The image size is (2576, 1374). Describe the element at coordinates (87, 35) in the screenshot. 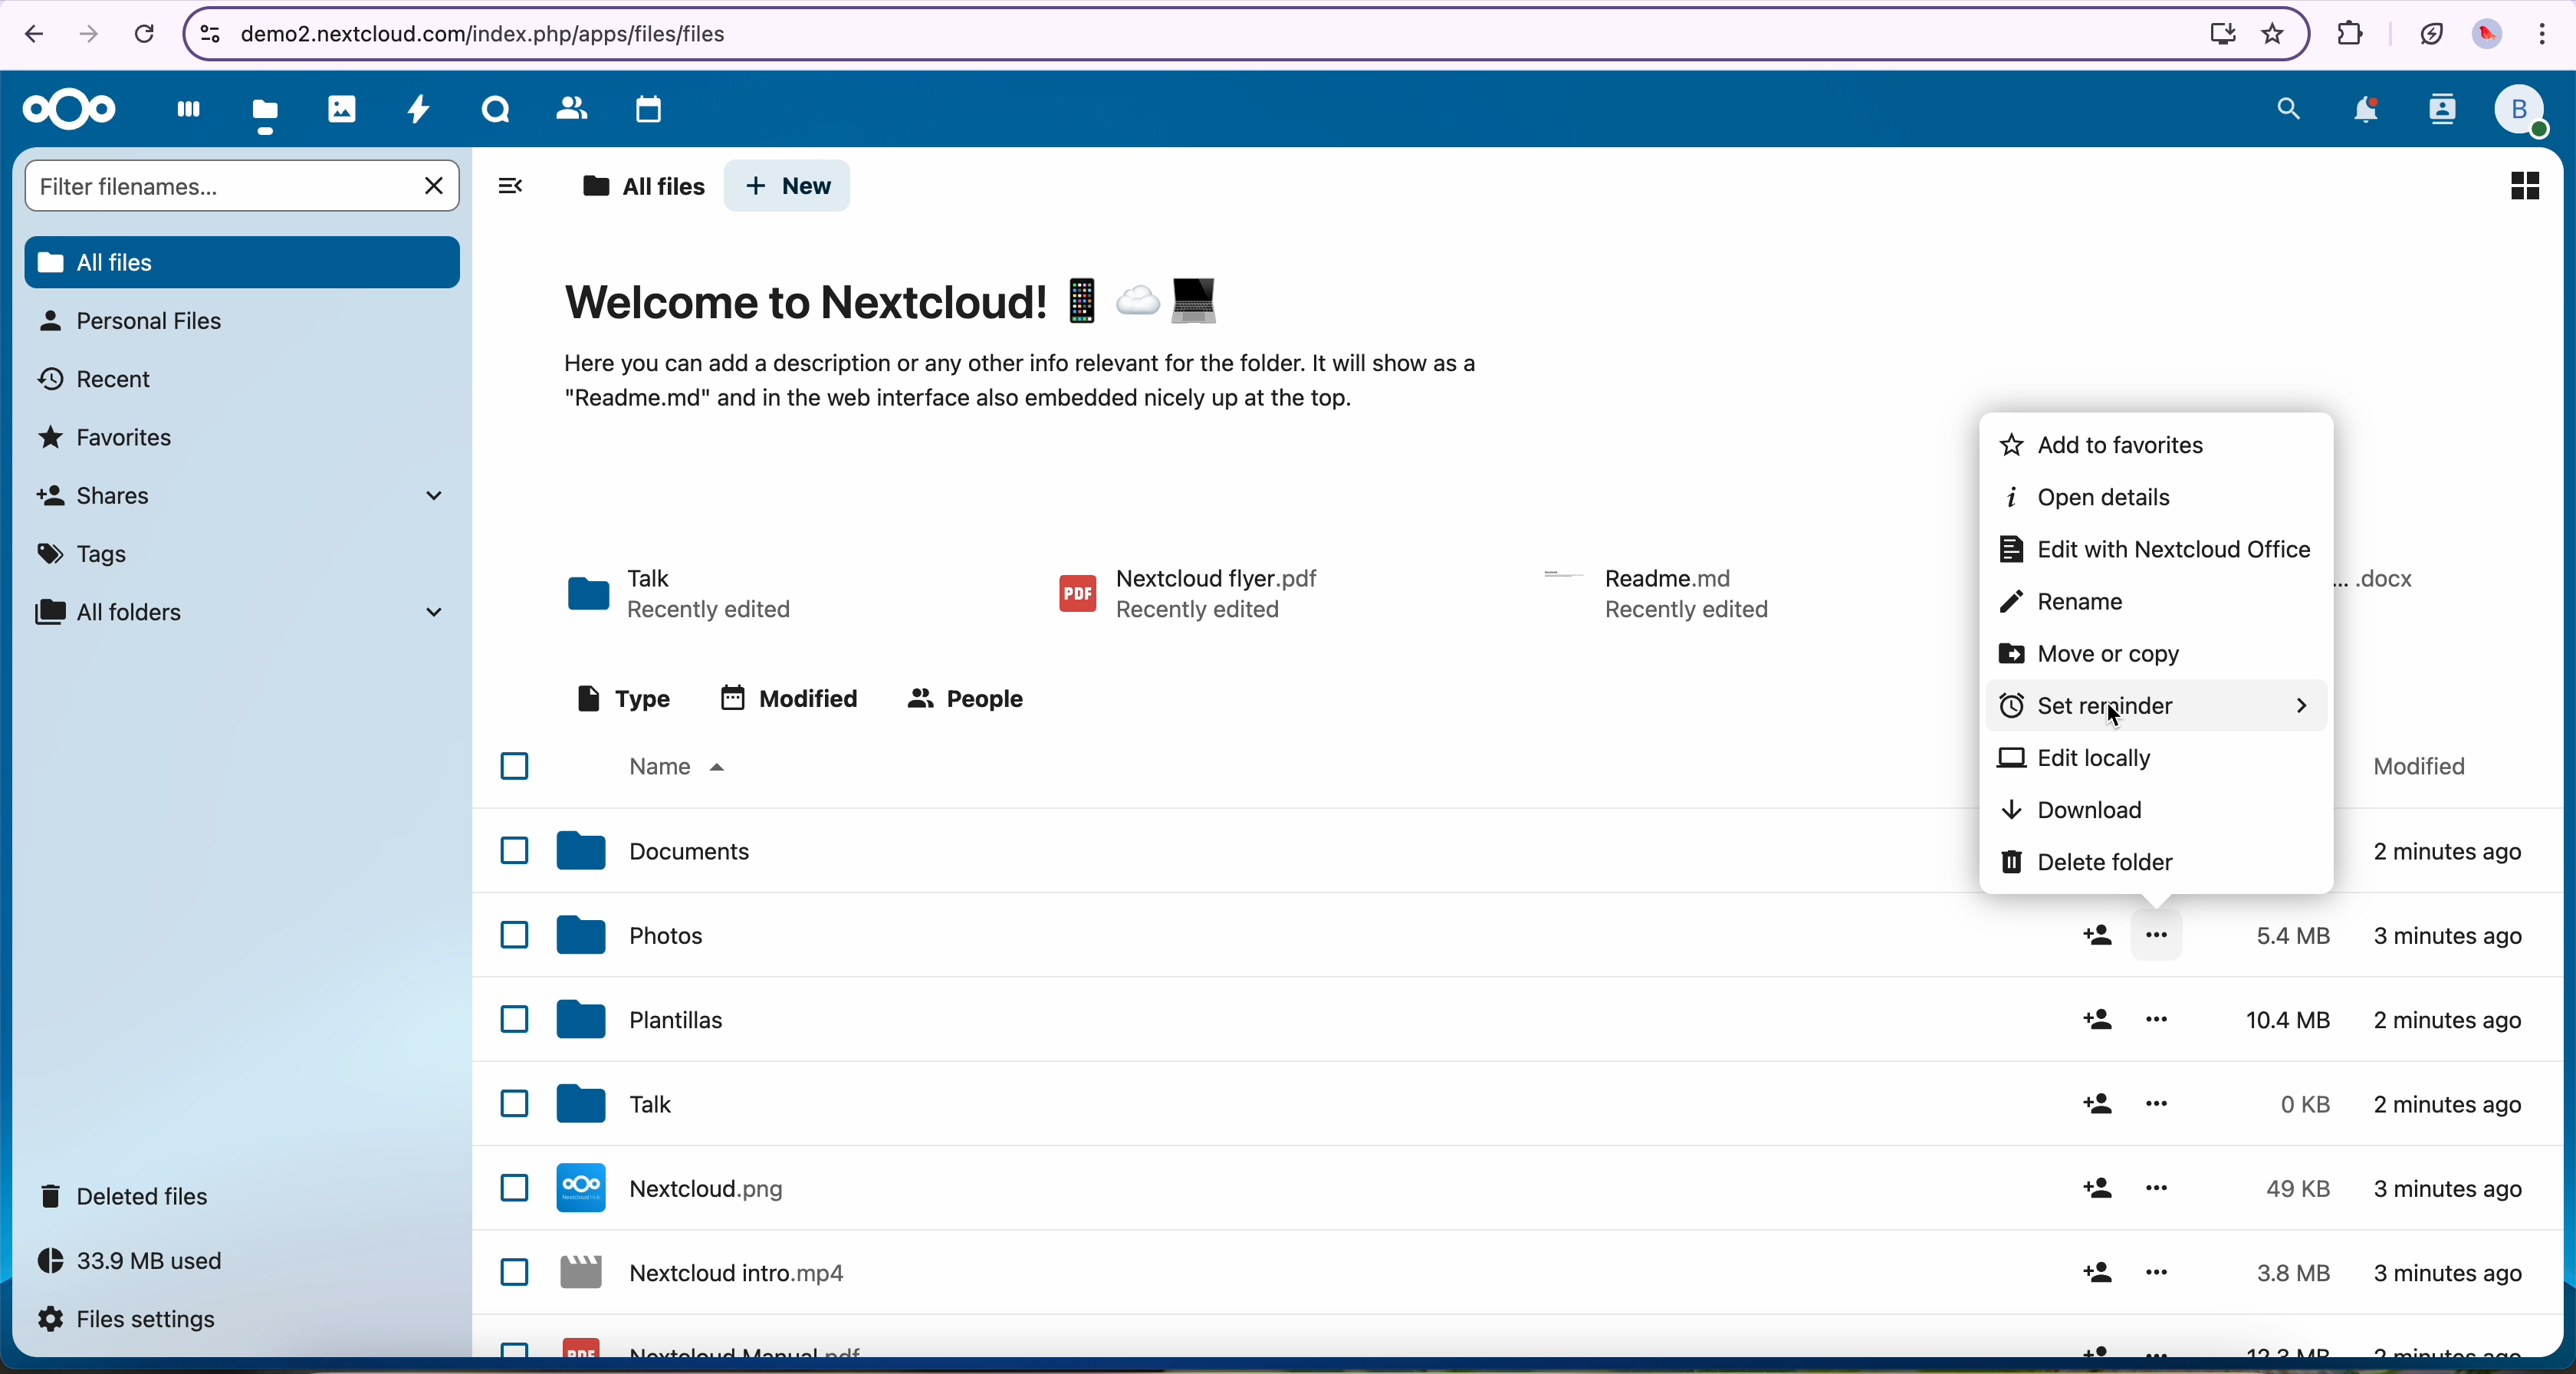

I see `navigate foward` at that location.